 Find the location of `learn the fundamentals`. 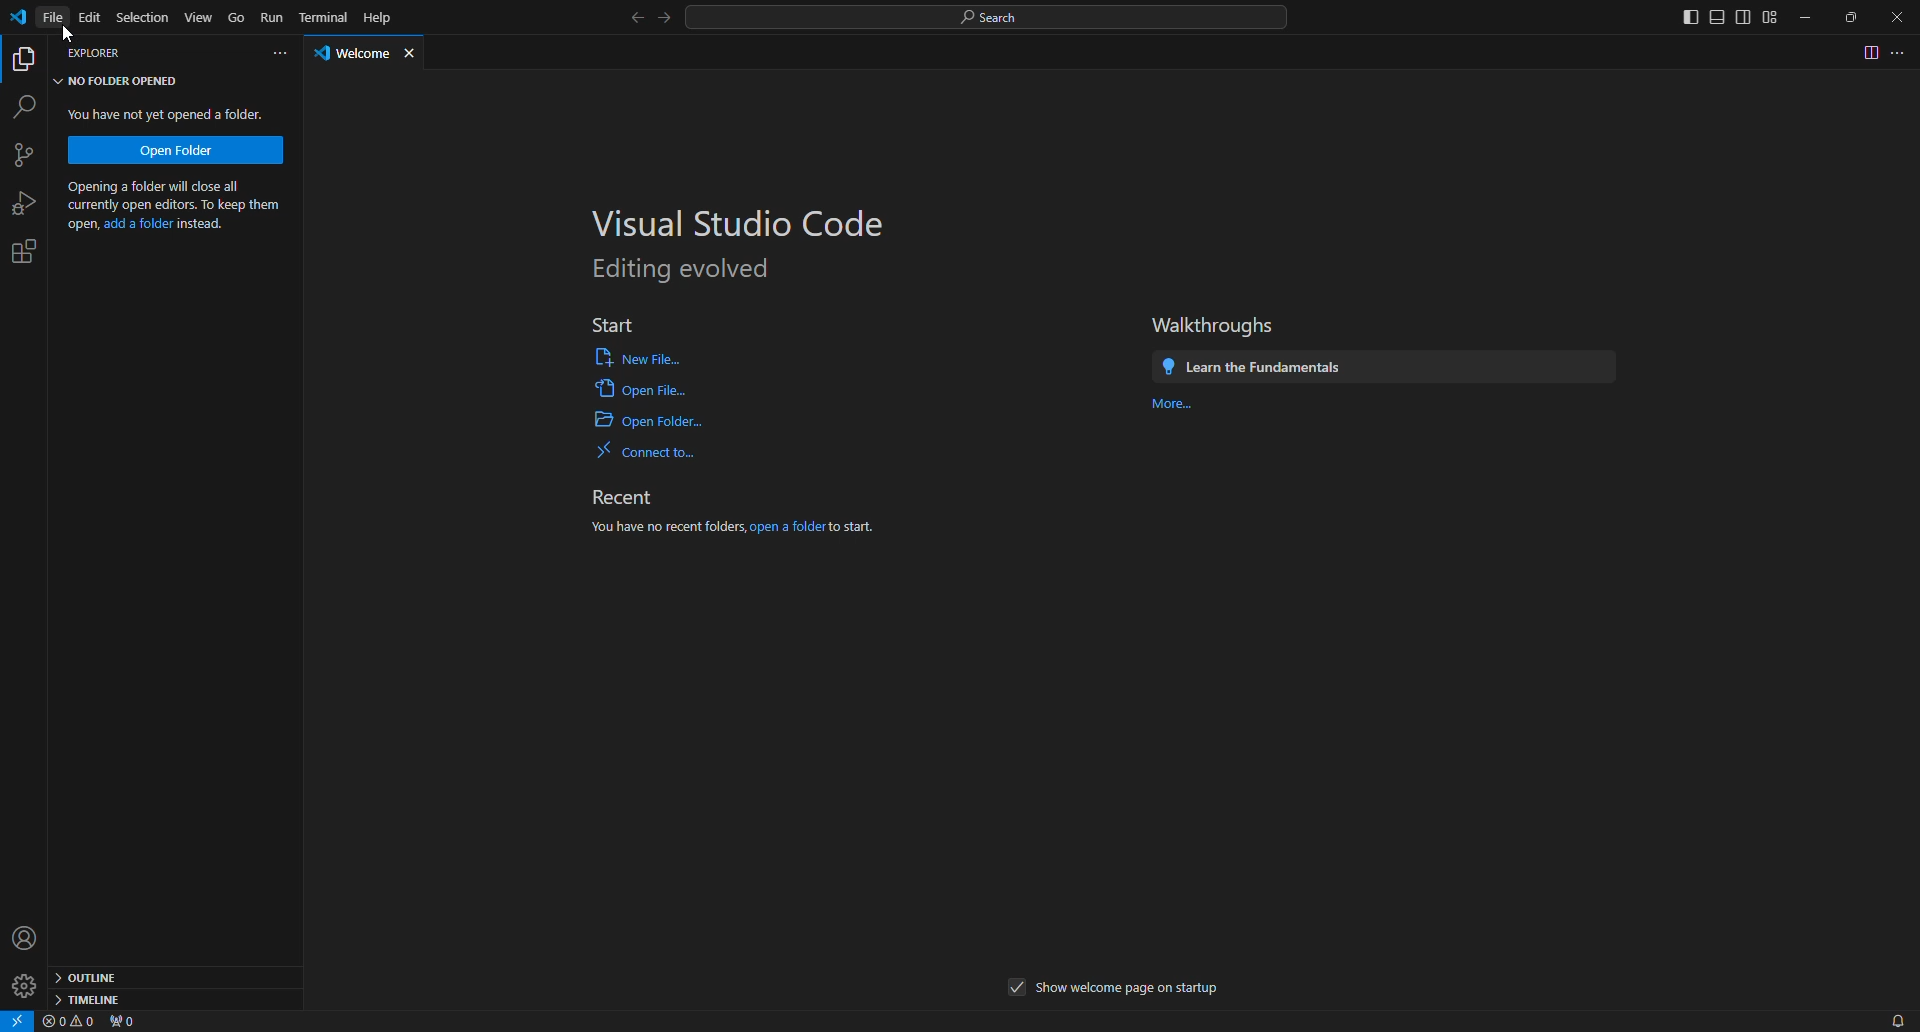

learn the fundamentals is located at coordinates (1253, 367).